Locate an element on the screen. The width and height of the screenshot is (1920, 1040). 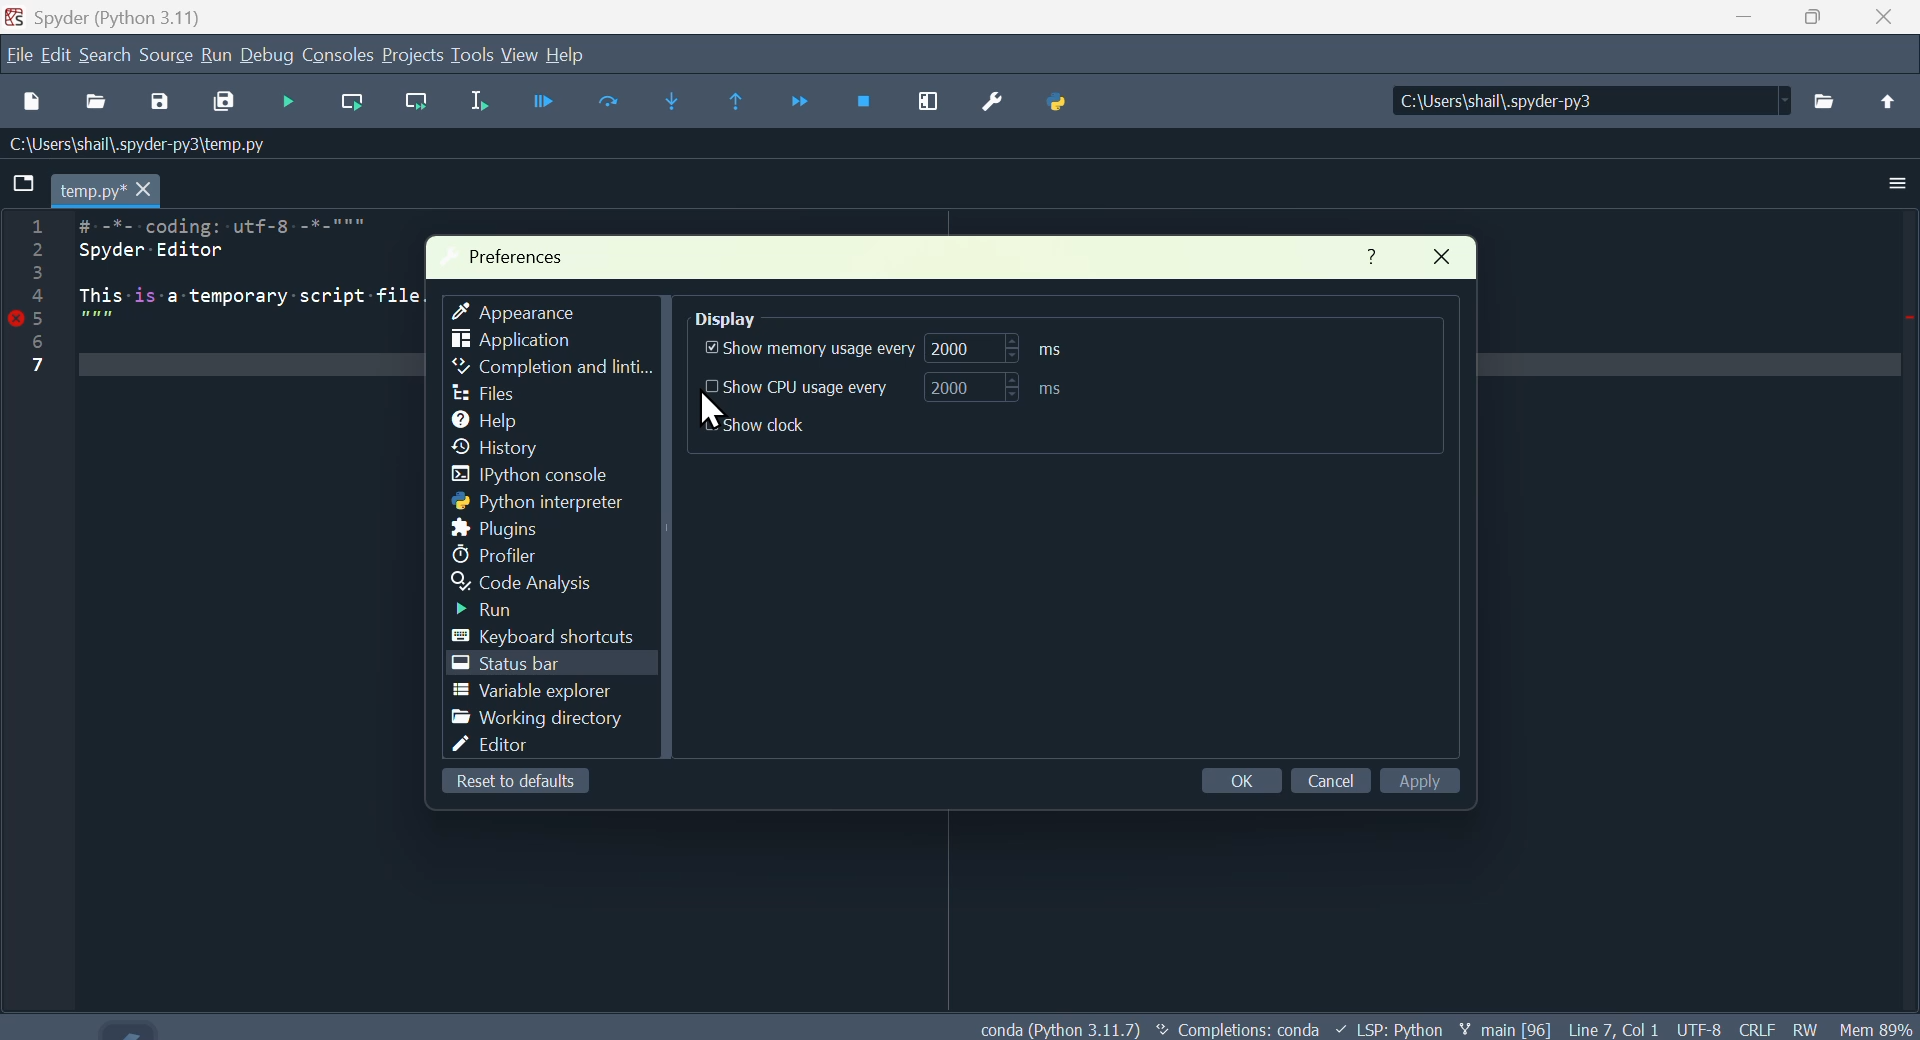
Run current line and go to the next one is located at coordinates (417, 98).